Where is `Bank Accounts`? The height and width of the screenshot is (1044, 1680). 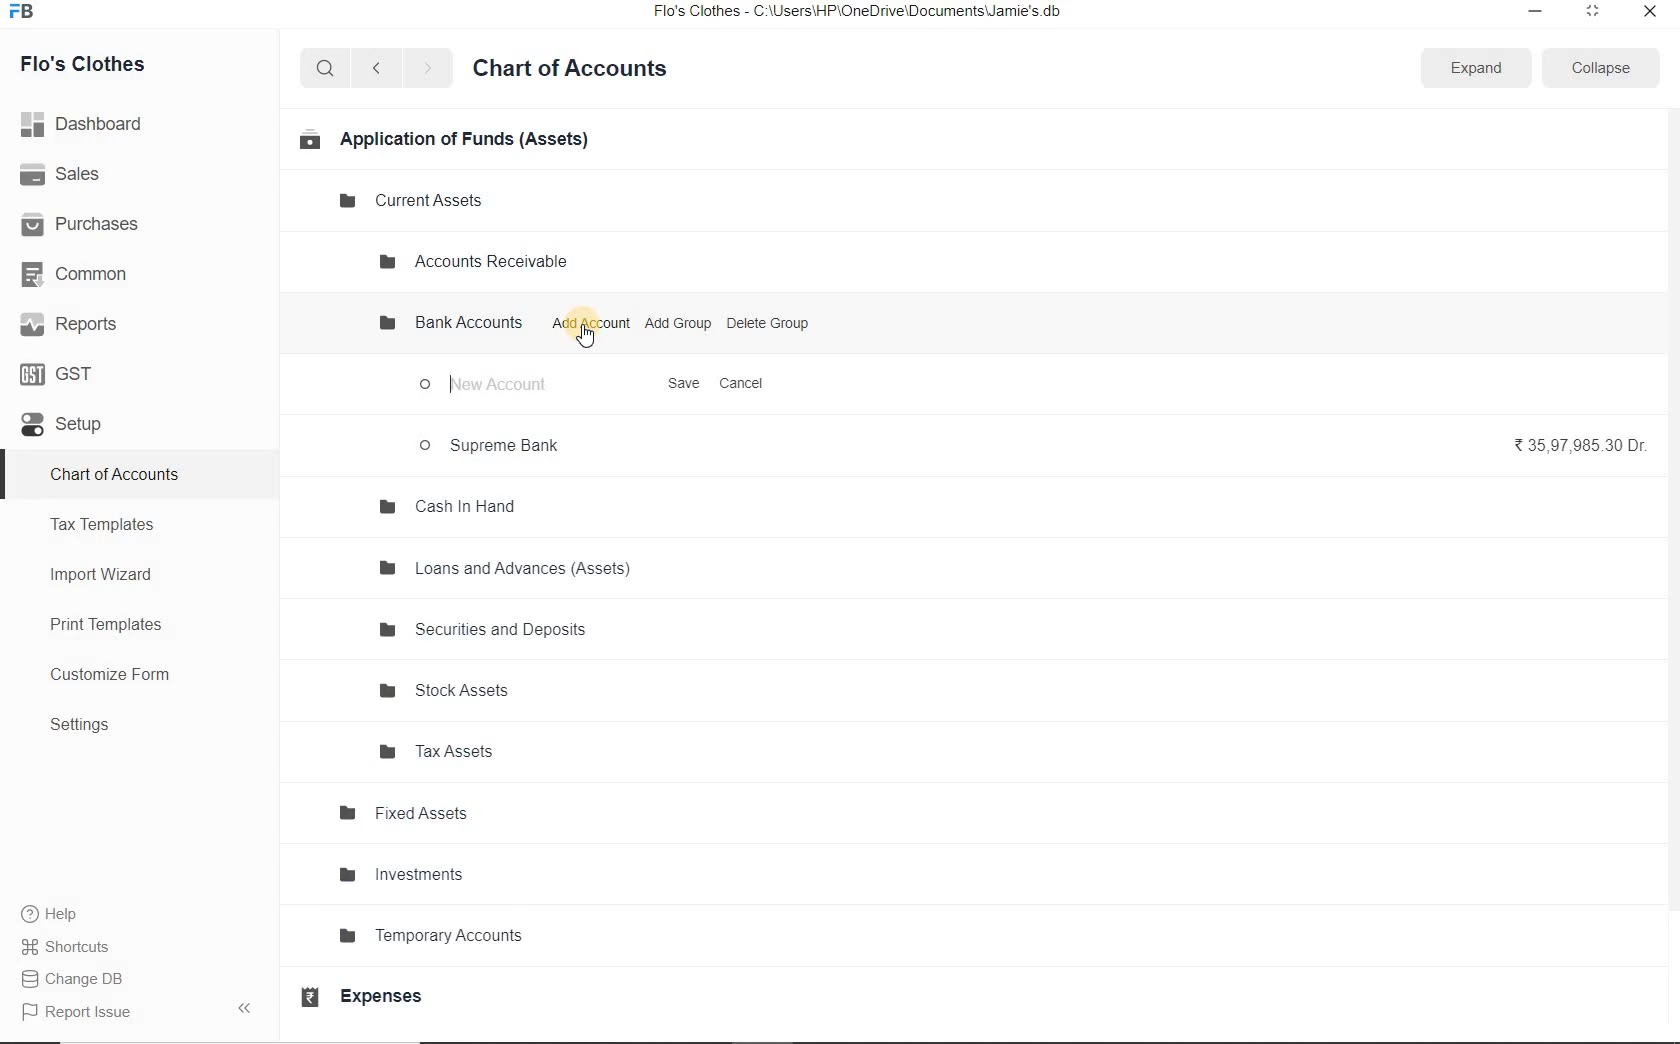 Bank Accounts is located at coordinates (455, 326).